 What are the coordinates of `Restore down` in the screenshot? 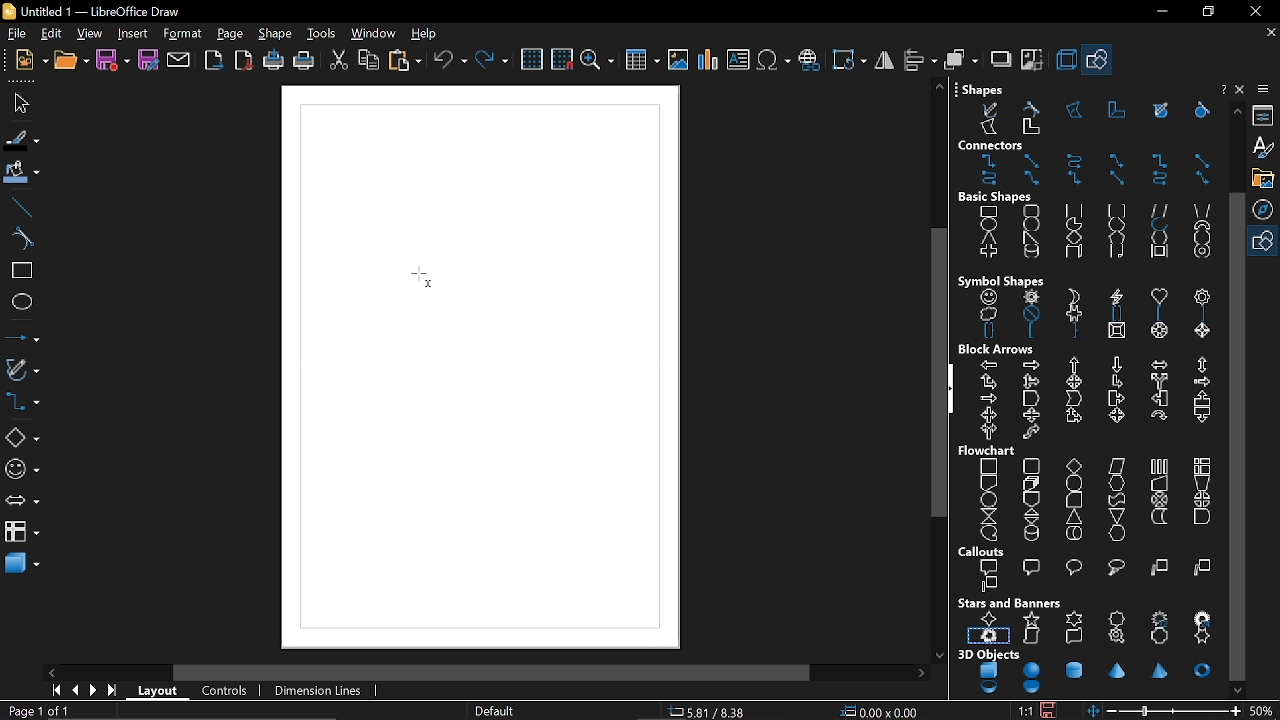 It's located at (1206, 13).